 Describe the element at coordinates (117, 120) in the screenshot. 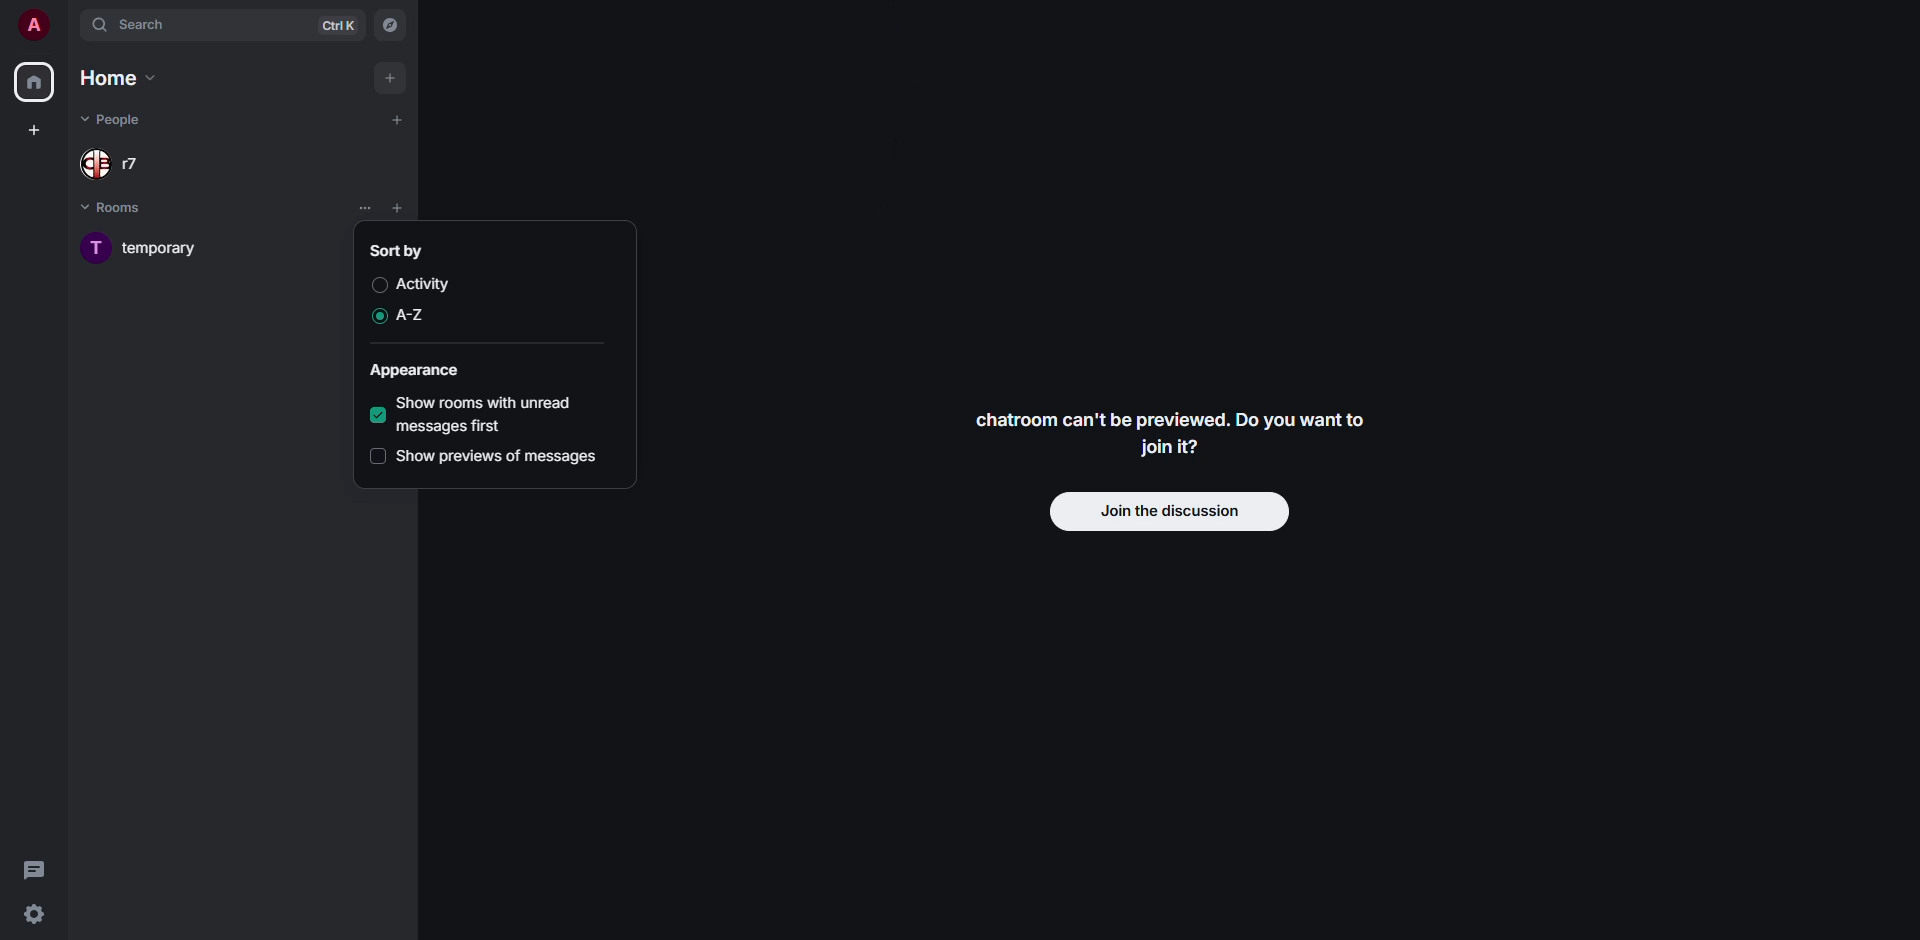

I see `people` at that location.